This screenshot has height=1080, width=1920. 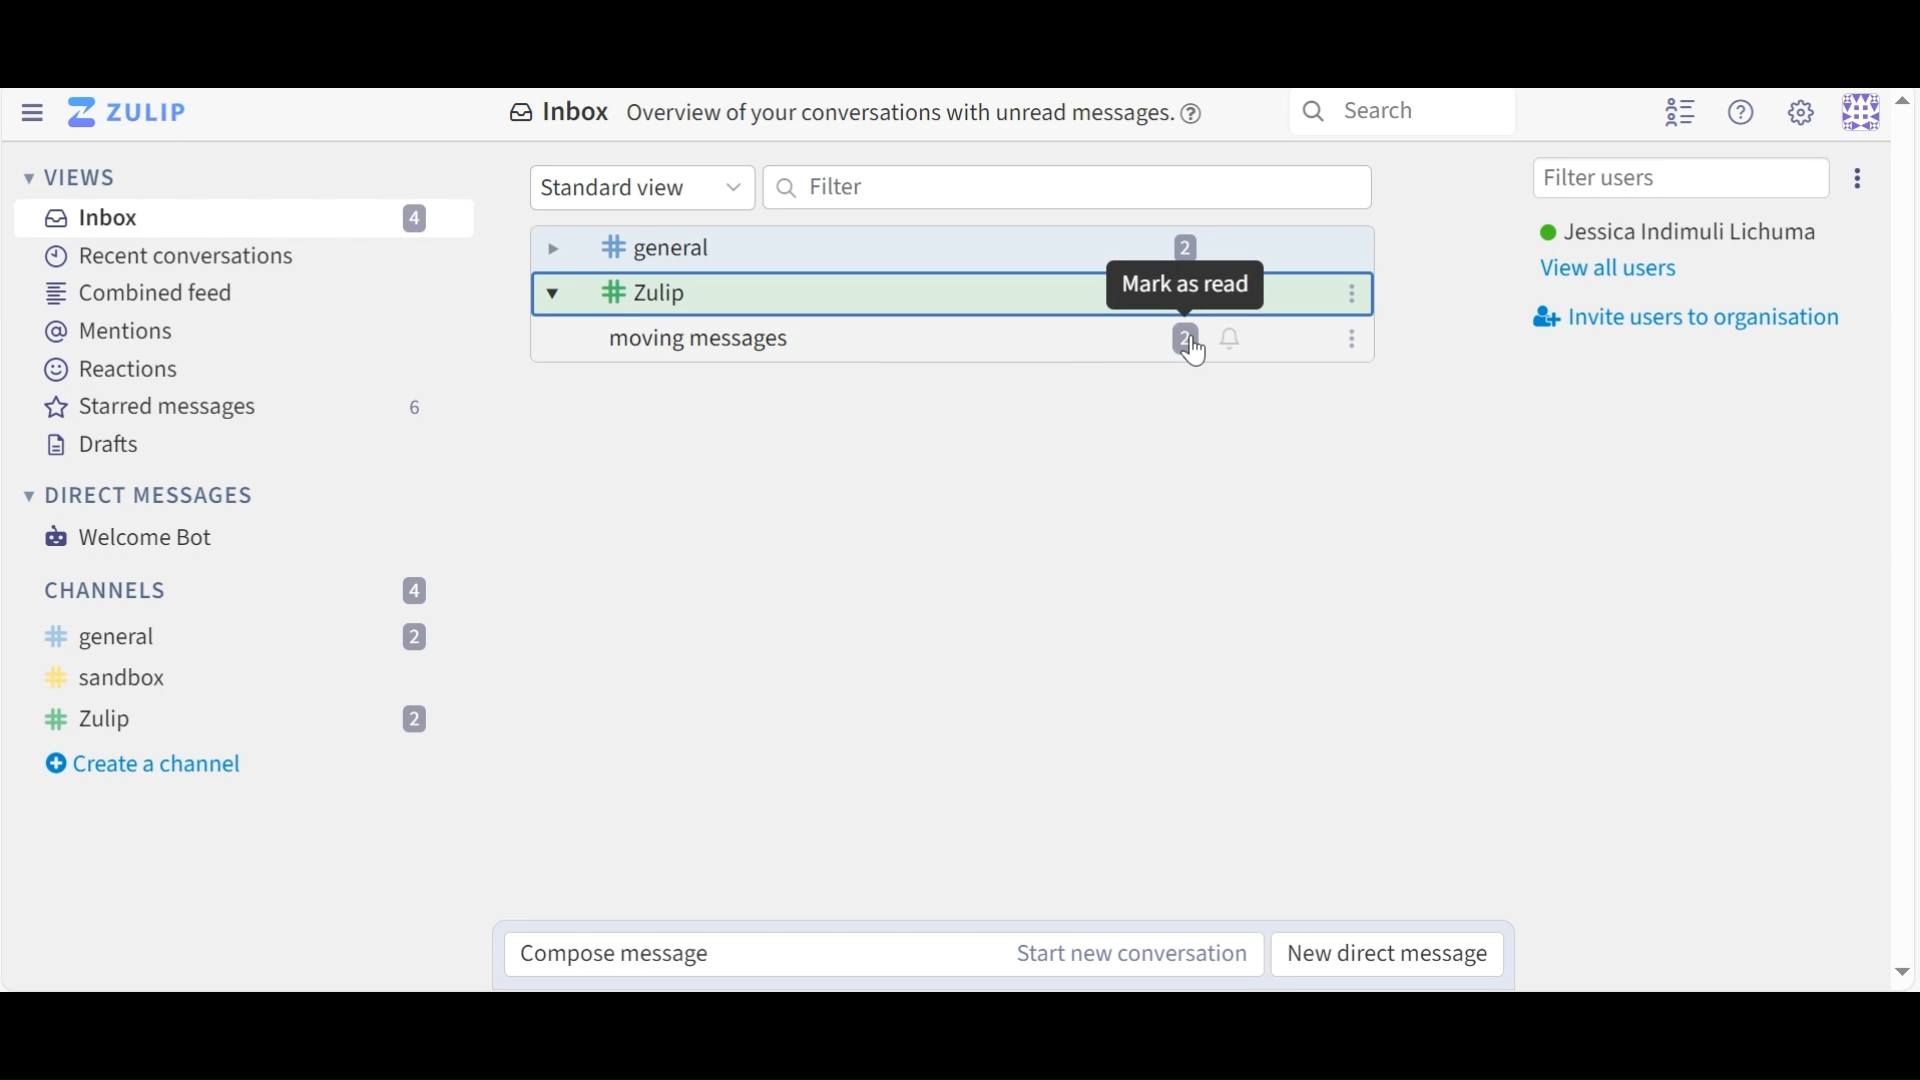 What do you see at coordinates (1904, 103) in the screenshot?
I see `Scroll up` at bounding box center [1904, 103].